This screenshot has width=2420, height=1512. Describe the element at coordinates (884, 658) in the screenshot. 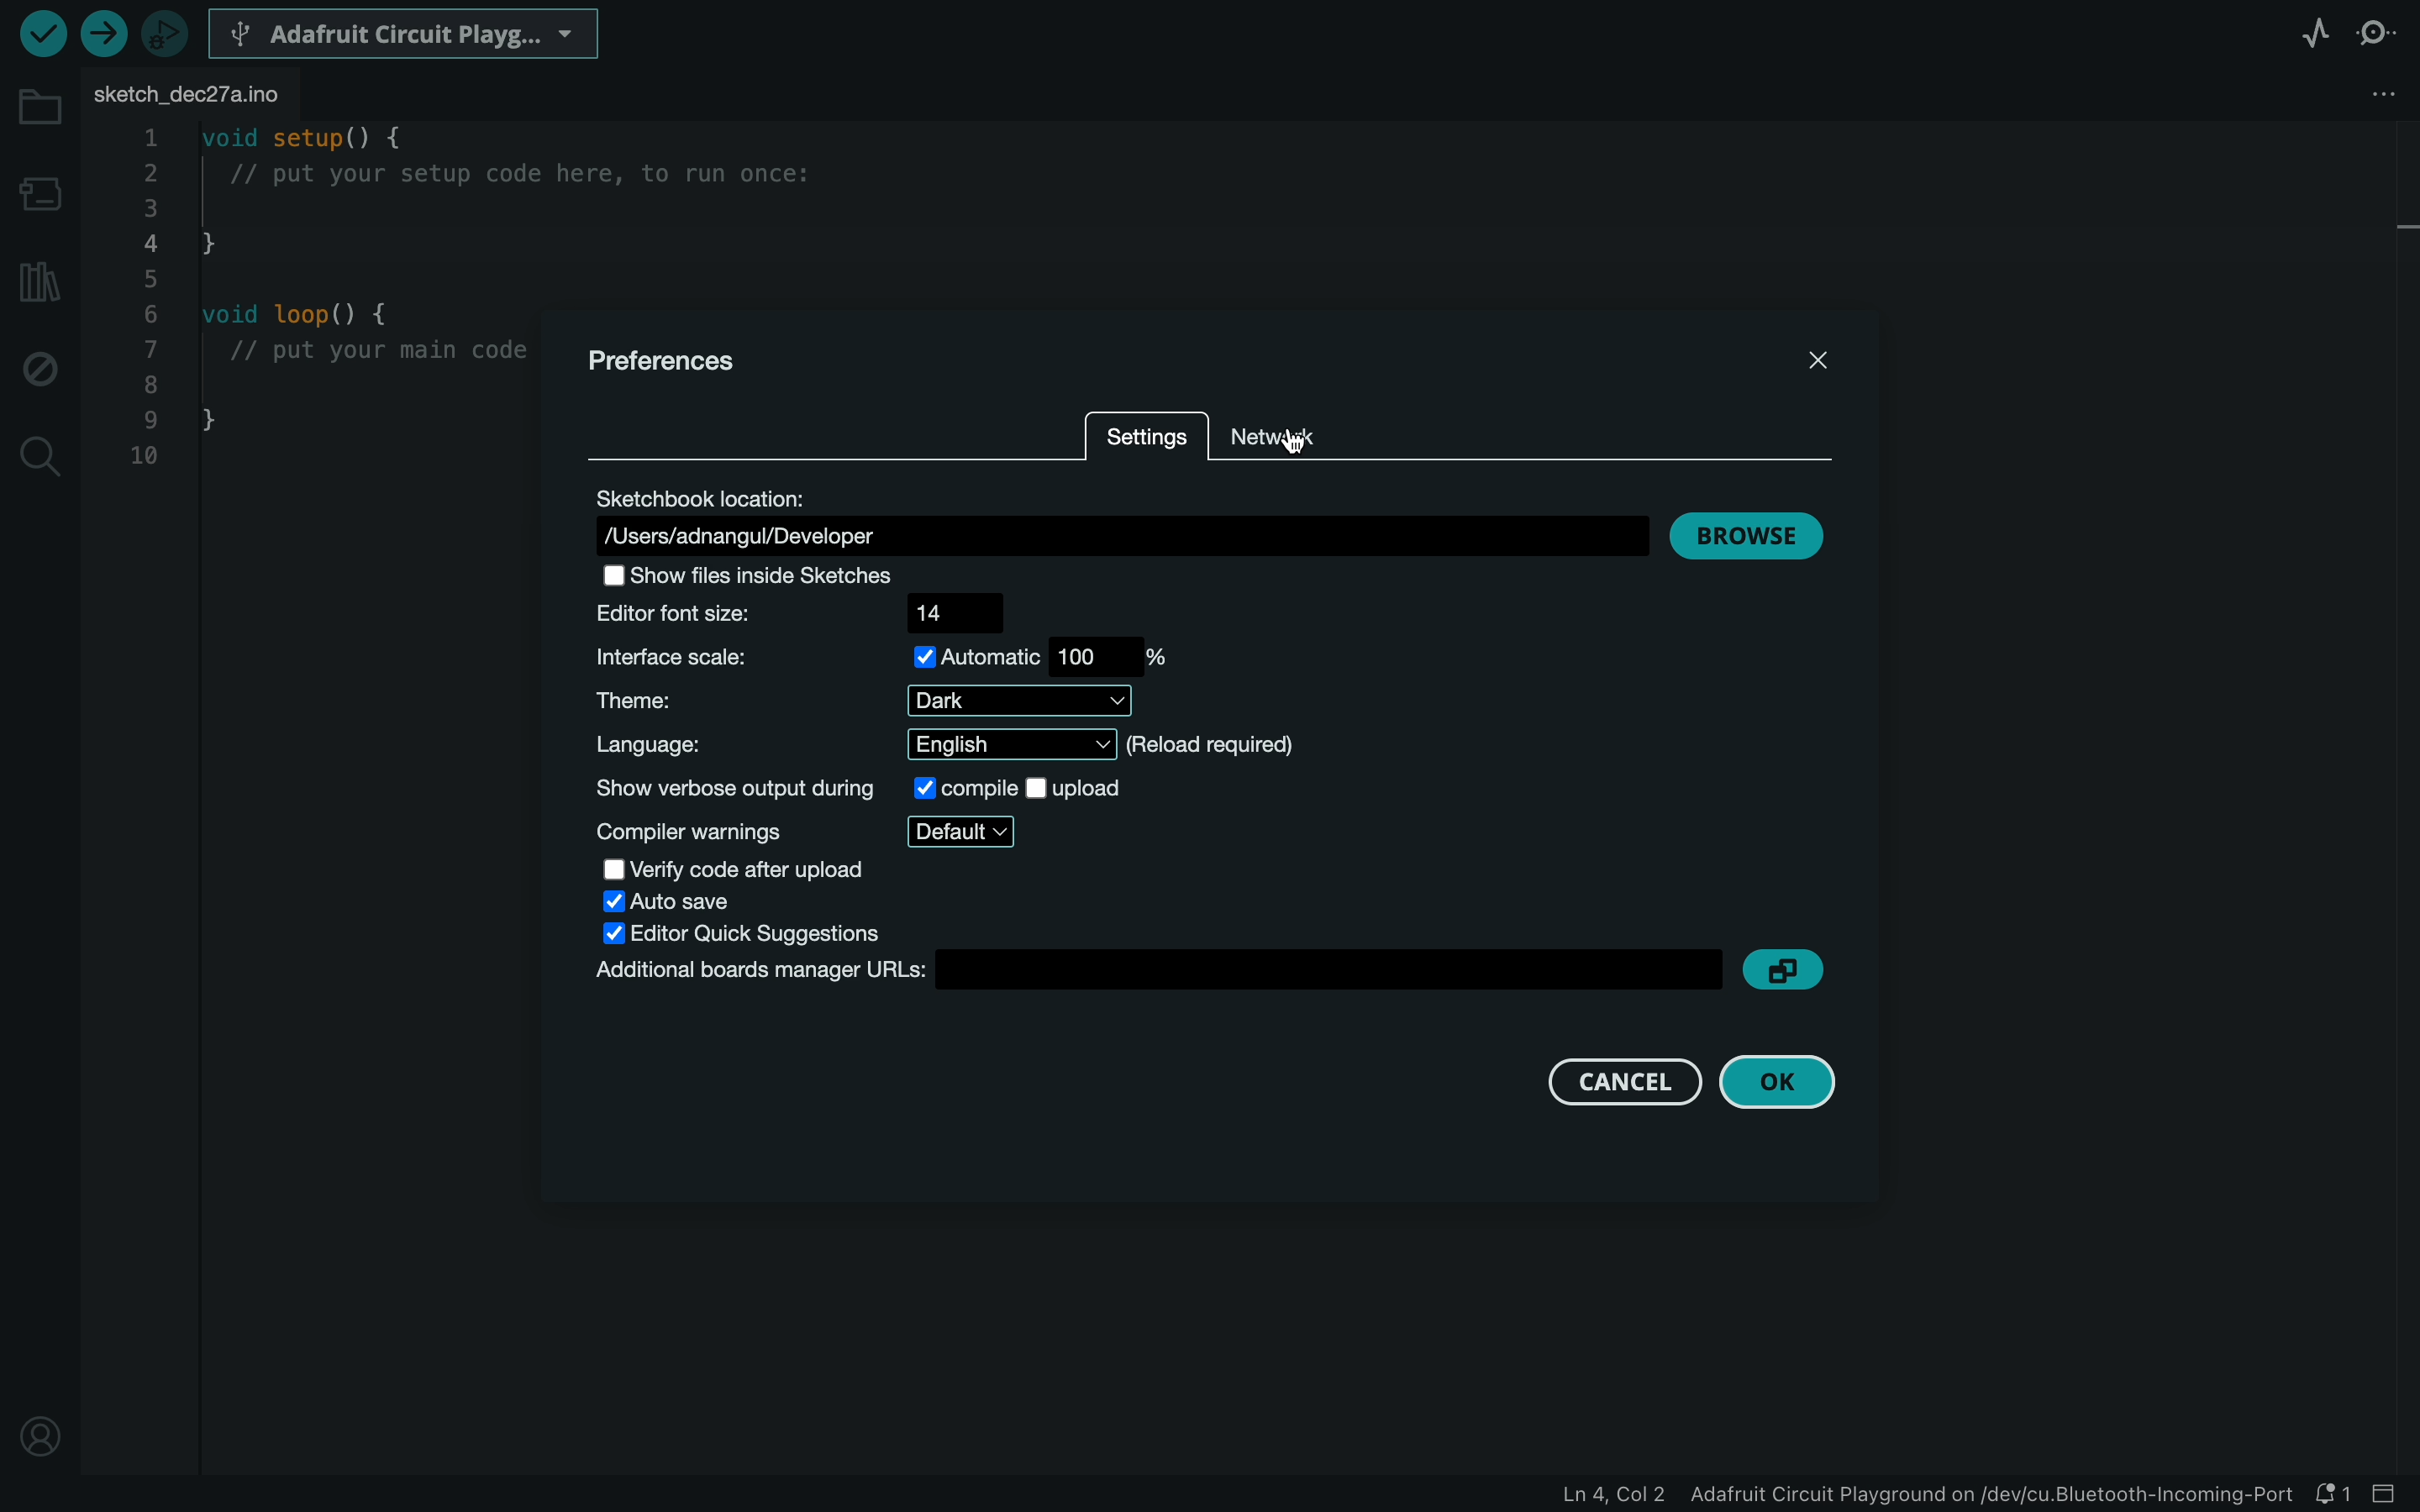

I see `scale` at that location.